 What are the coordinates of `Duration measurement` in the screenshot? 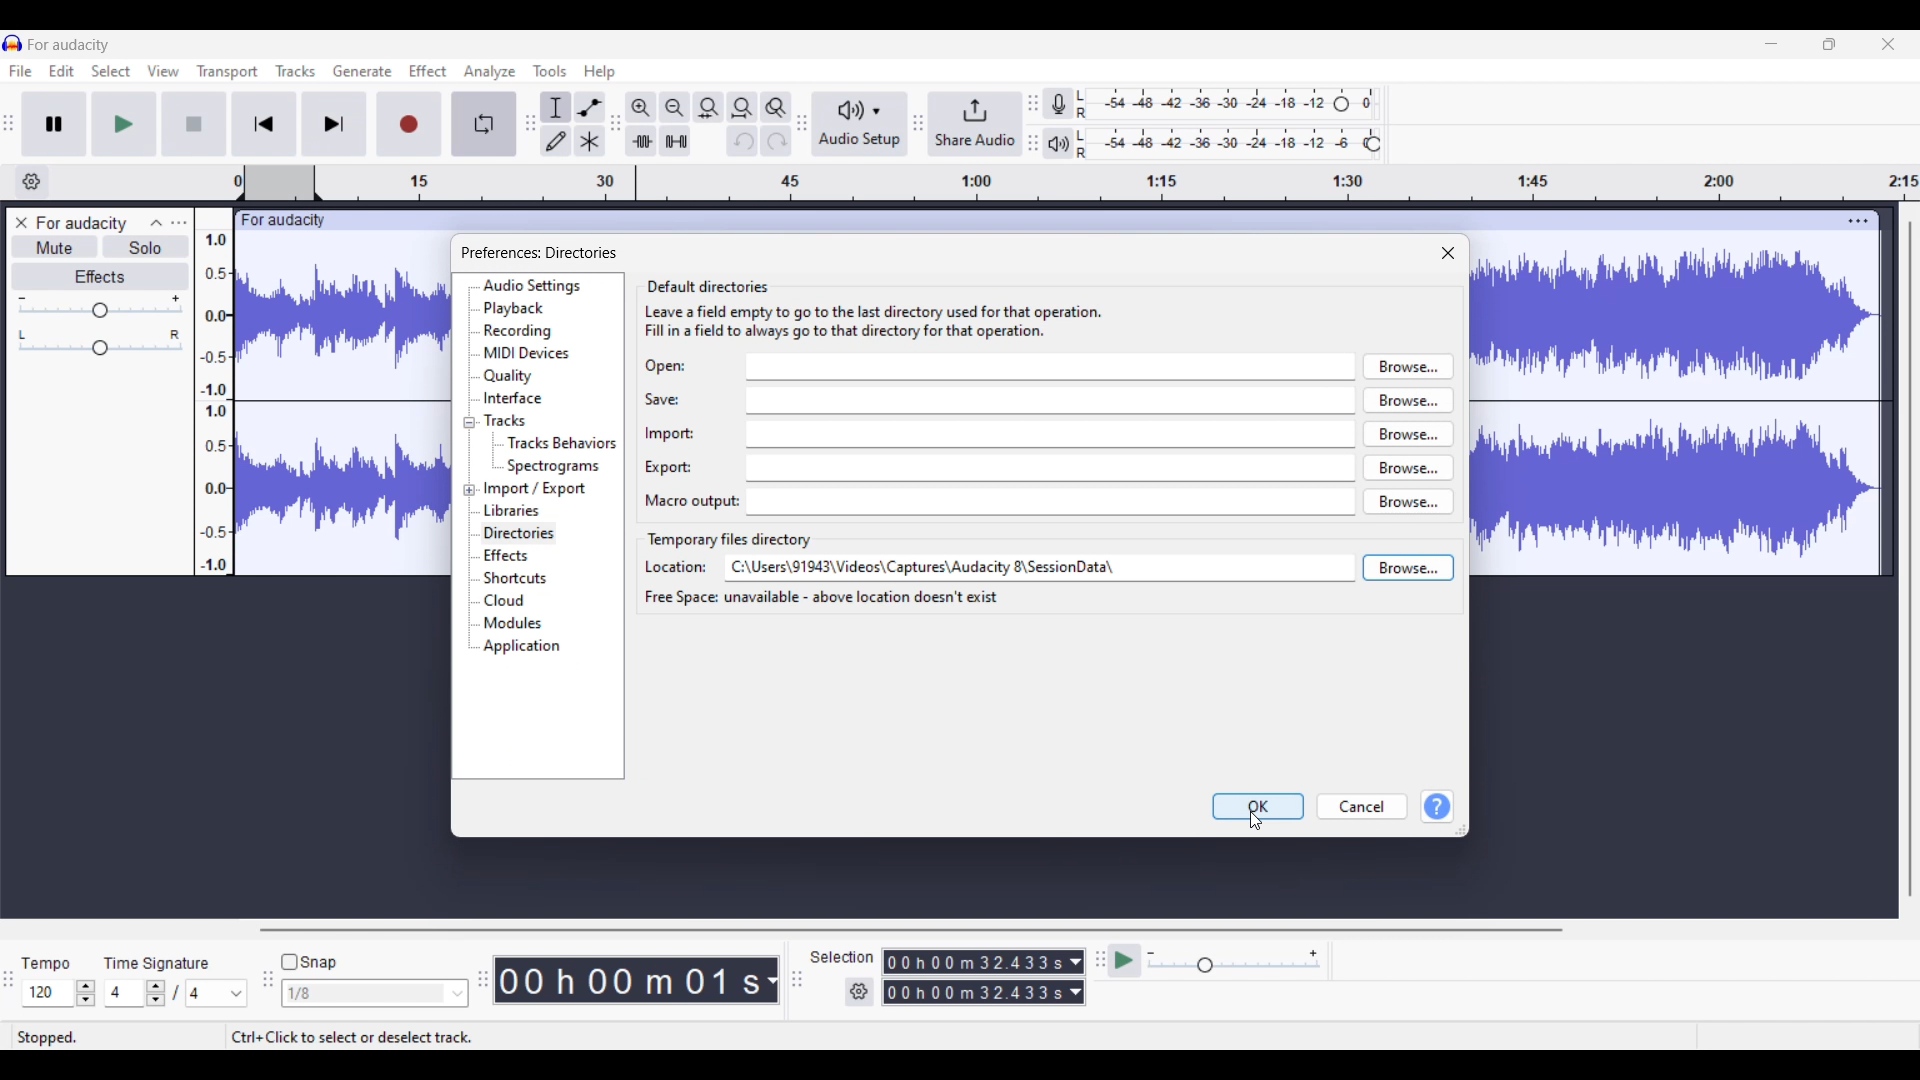 It's located at (1076, 978).